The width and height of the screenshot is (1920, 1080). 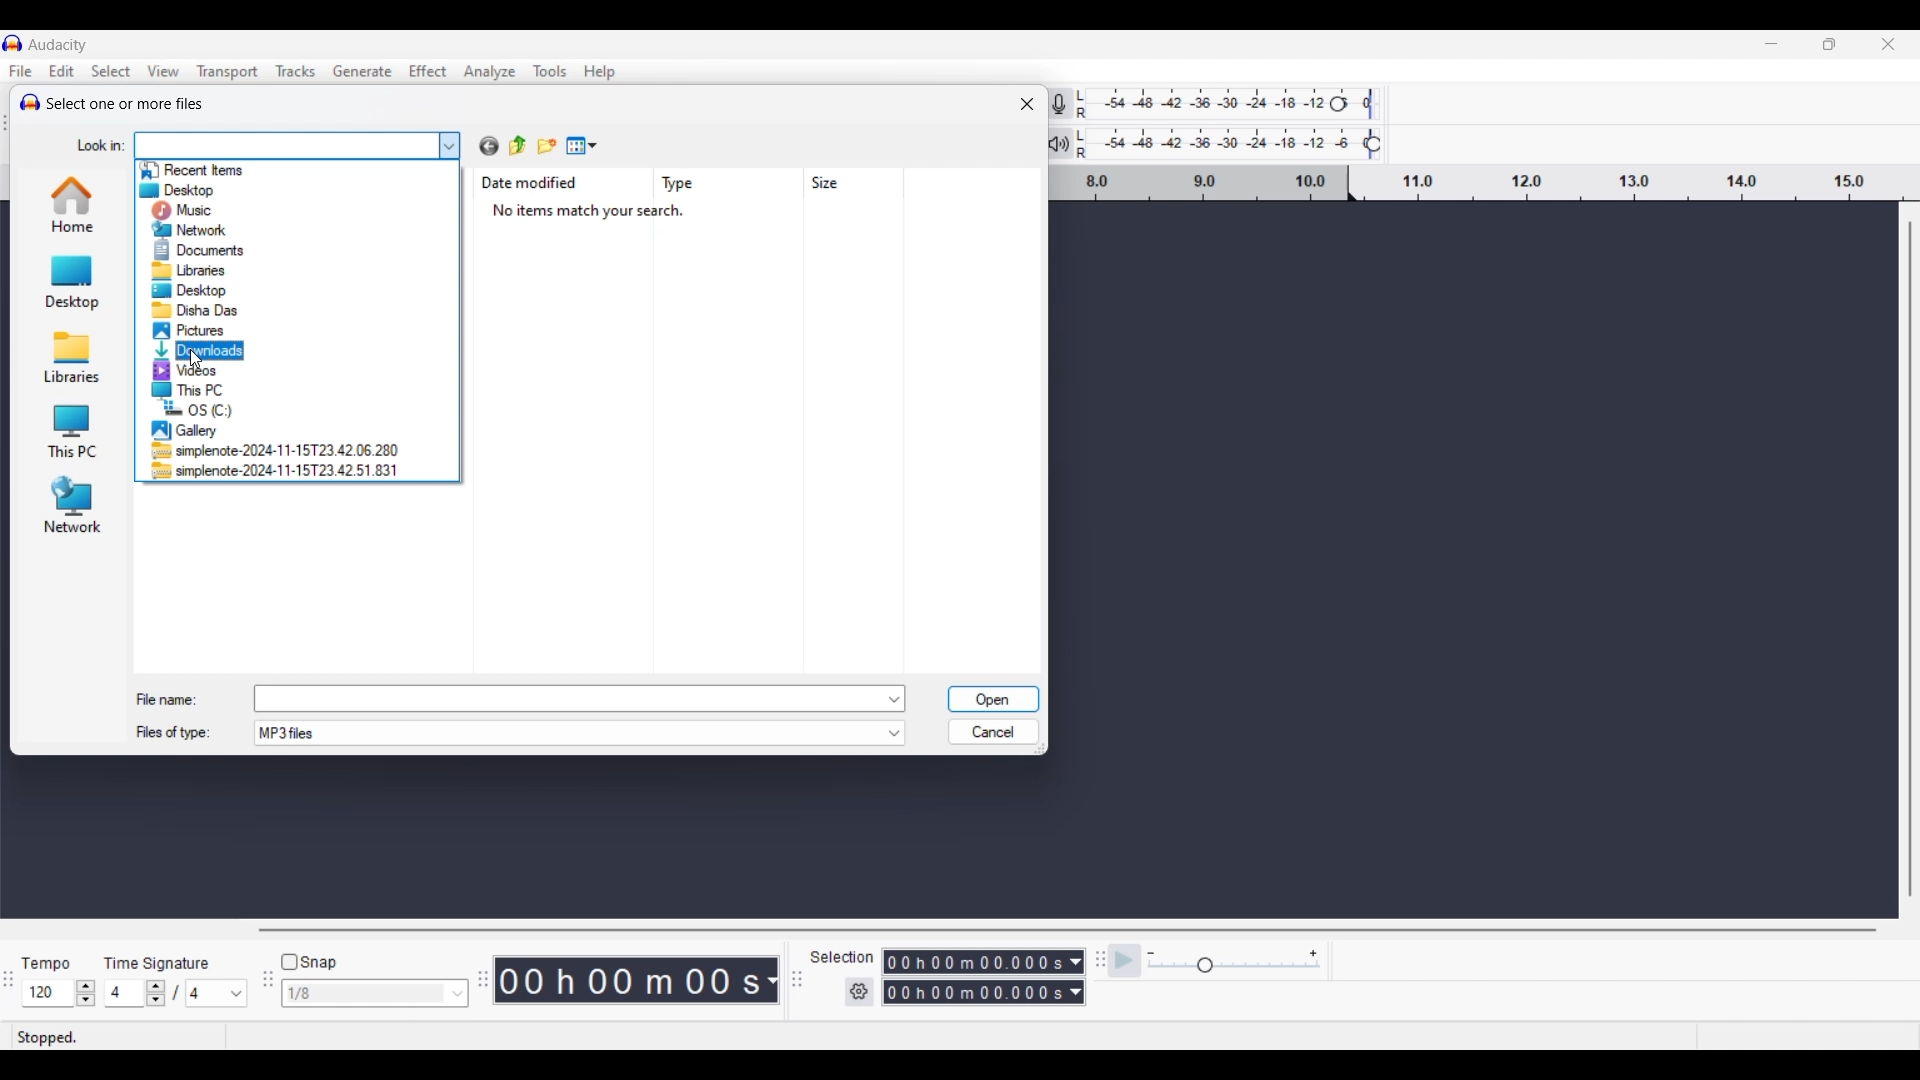 What do you see at coordinates (8, 981) in the screenshot?
I see `signature time tool bar` at bounding box center [8, 981].